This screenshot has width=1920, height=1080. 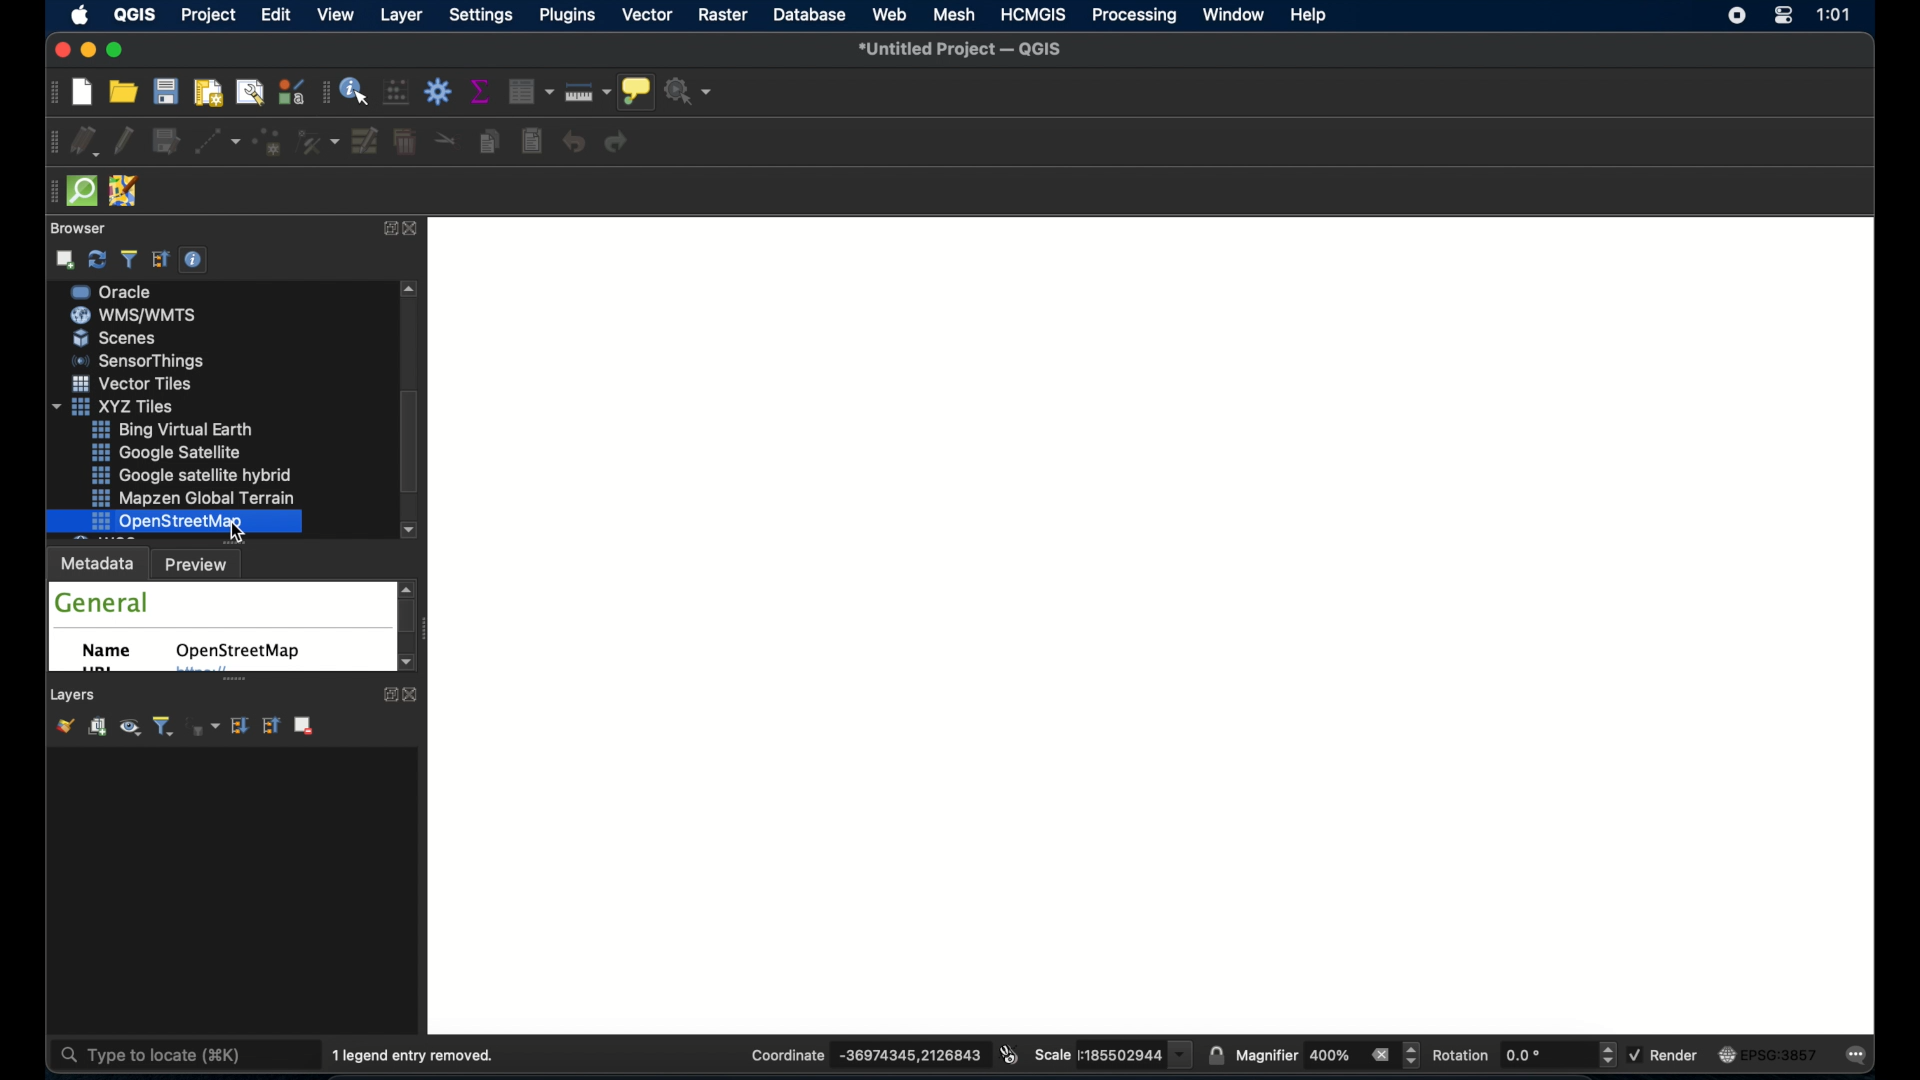 I want to click on identify feature, so click(x=354, y=93).